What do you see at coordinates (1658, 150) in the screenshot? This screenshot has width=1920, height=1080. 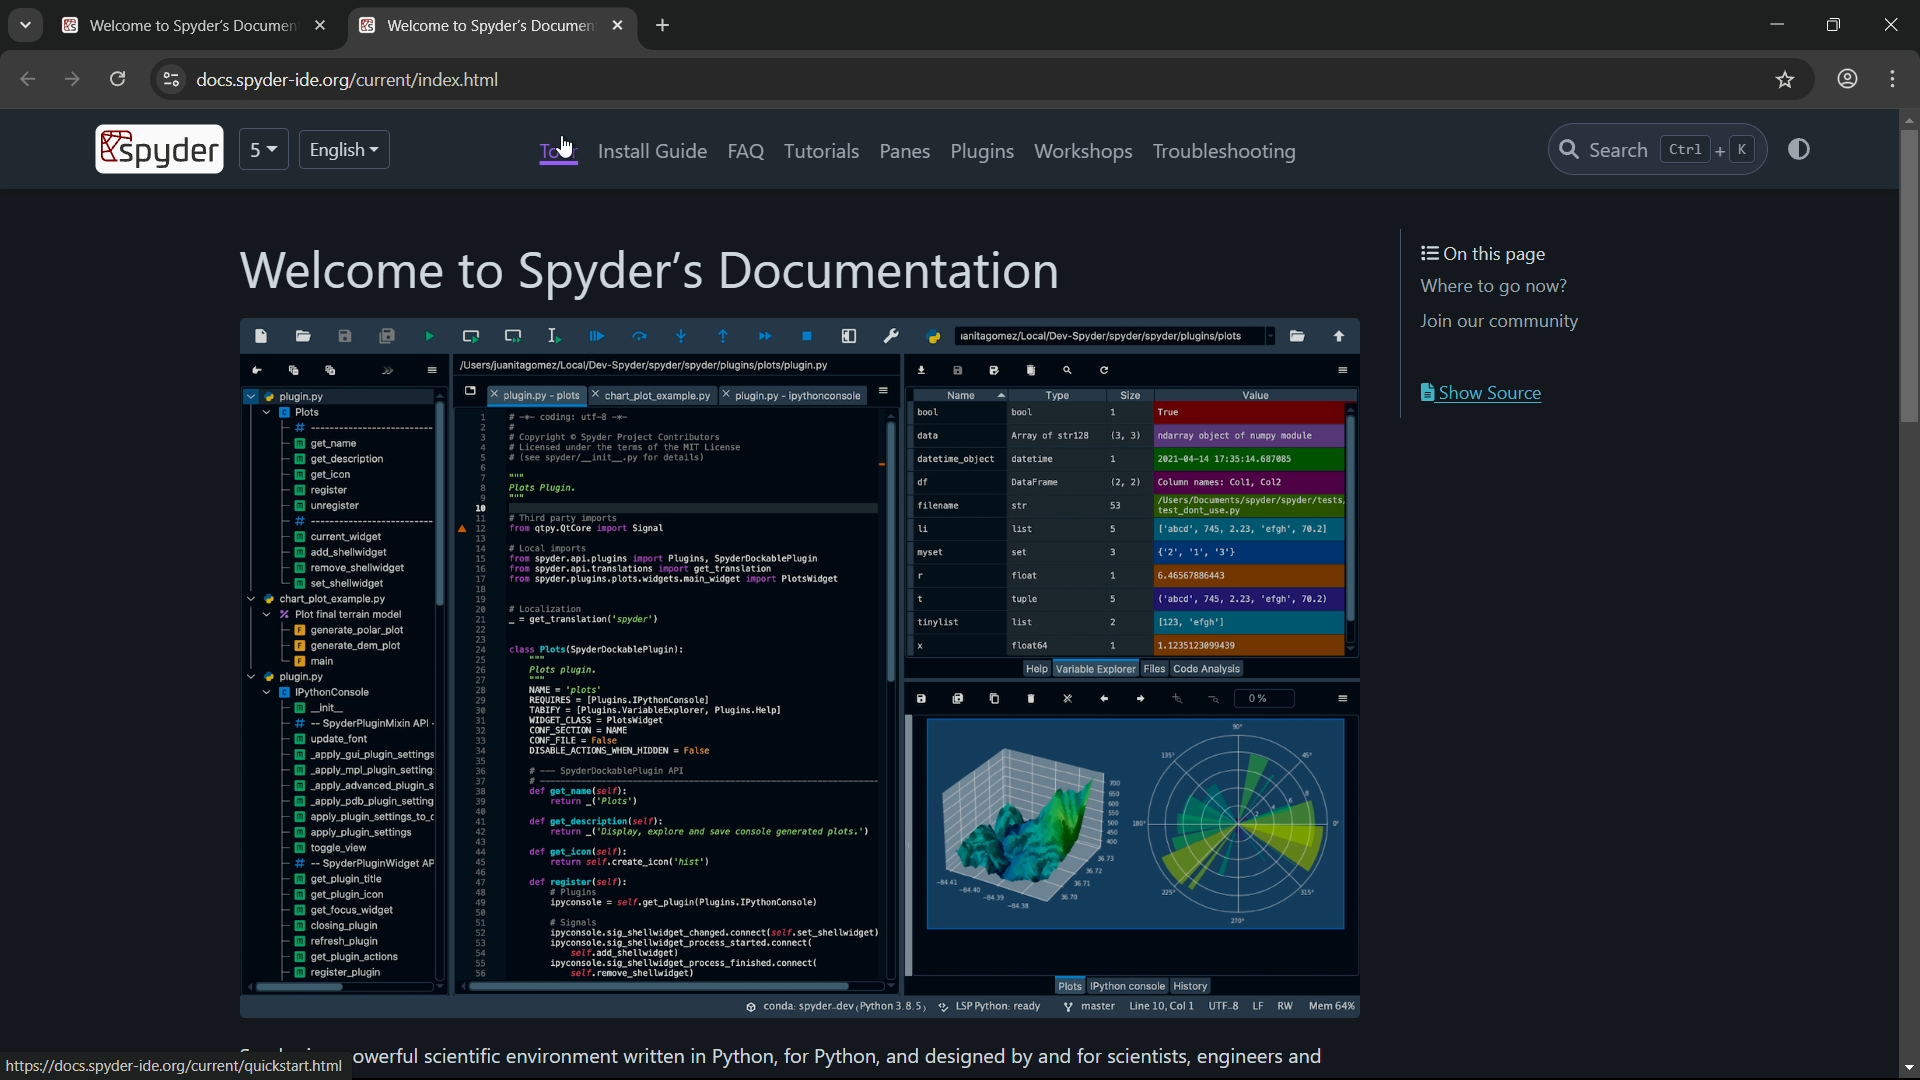 I see `search Ctrl + K` at bounding box center [1658, 150].